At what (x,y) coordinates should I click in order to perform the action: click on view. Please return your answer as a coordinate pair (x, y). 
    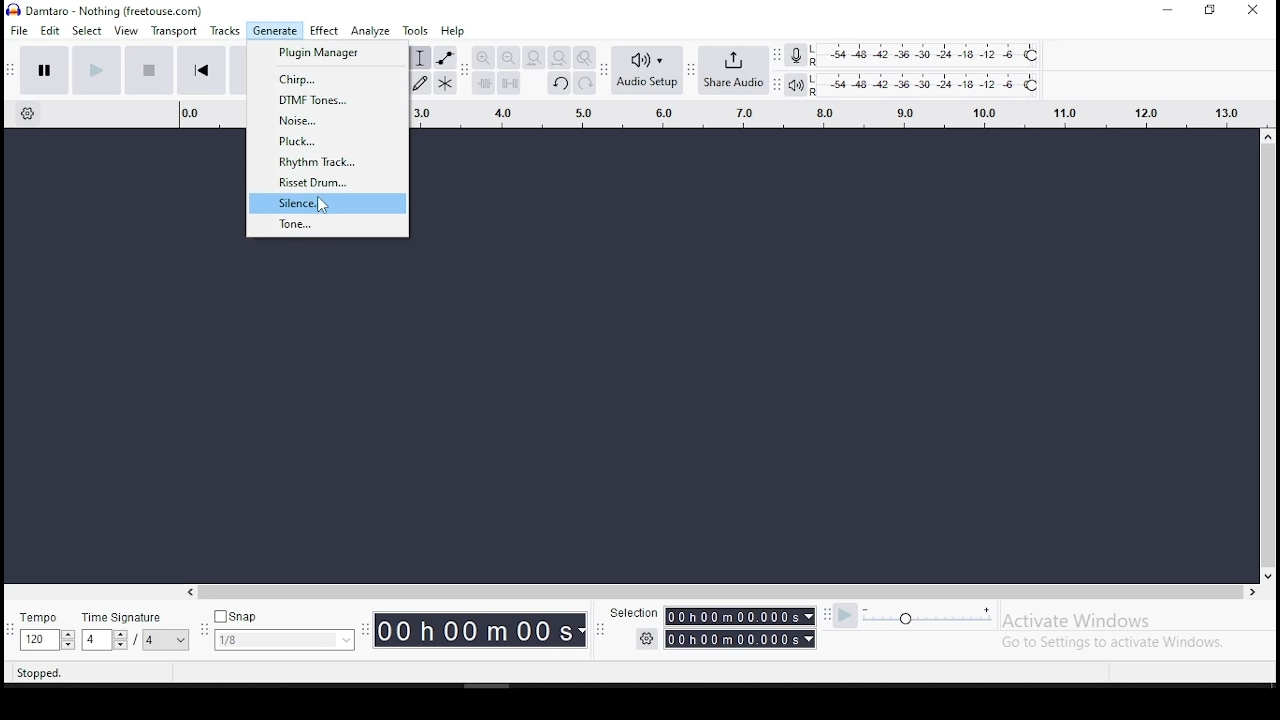
    Looking at the image, I should click on (127, 31).